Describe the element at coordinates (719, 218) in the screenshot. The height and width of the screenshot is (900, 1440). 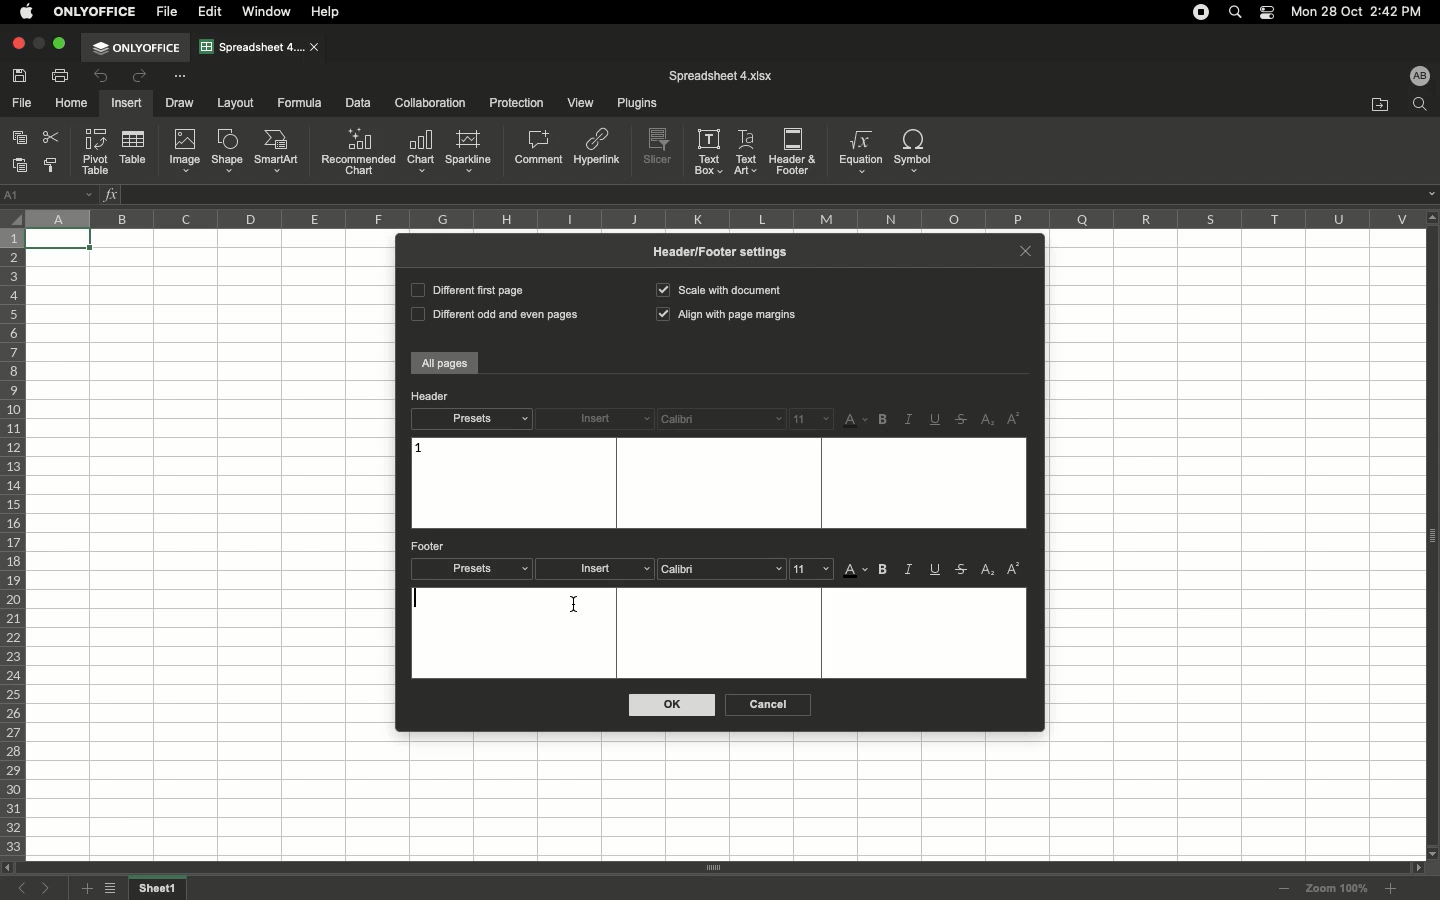
I see `Column` at that location.